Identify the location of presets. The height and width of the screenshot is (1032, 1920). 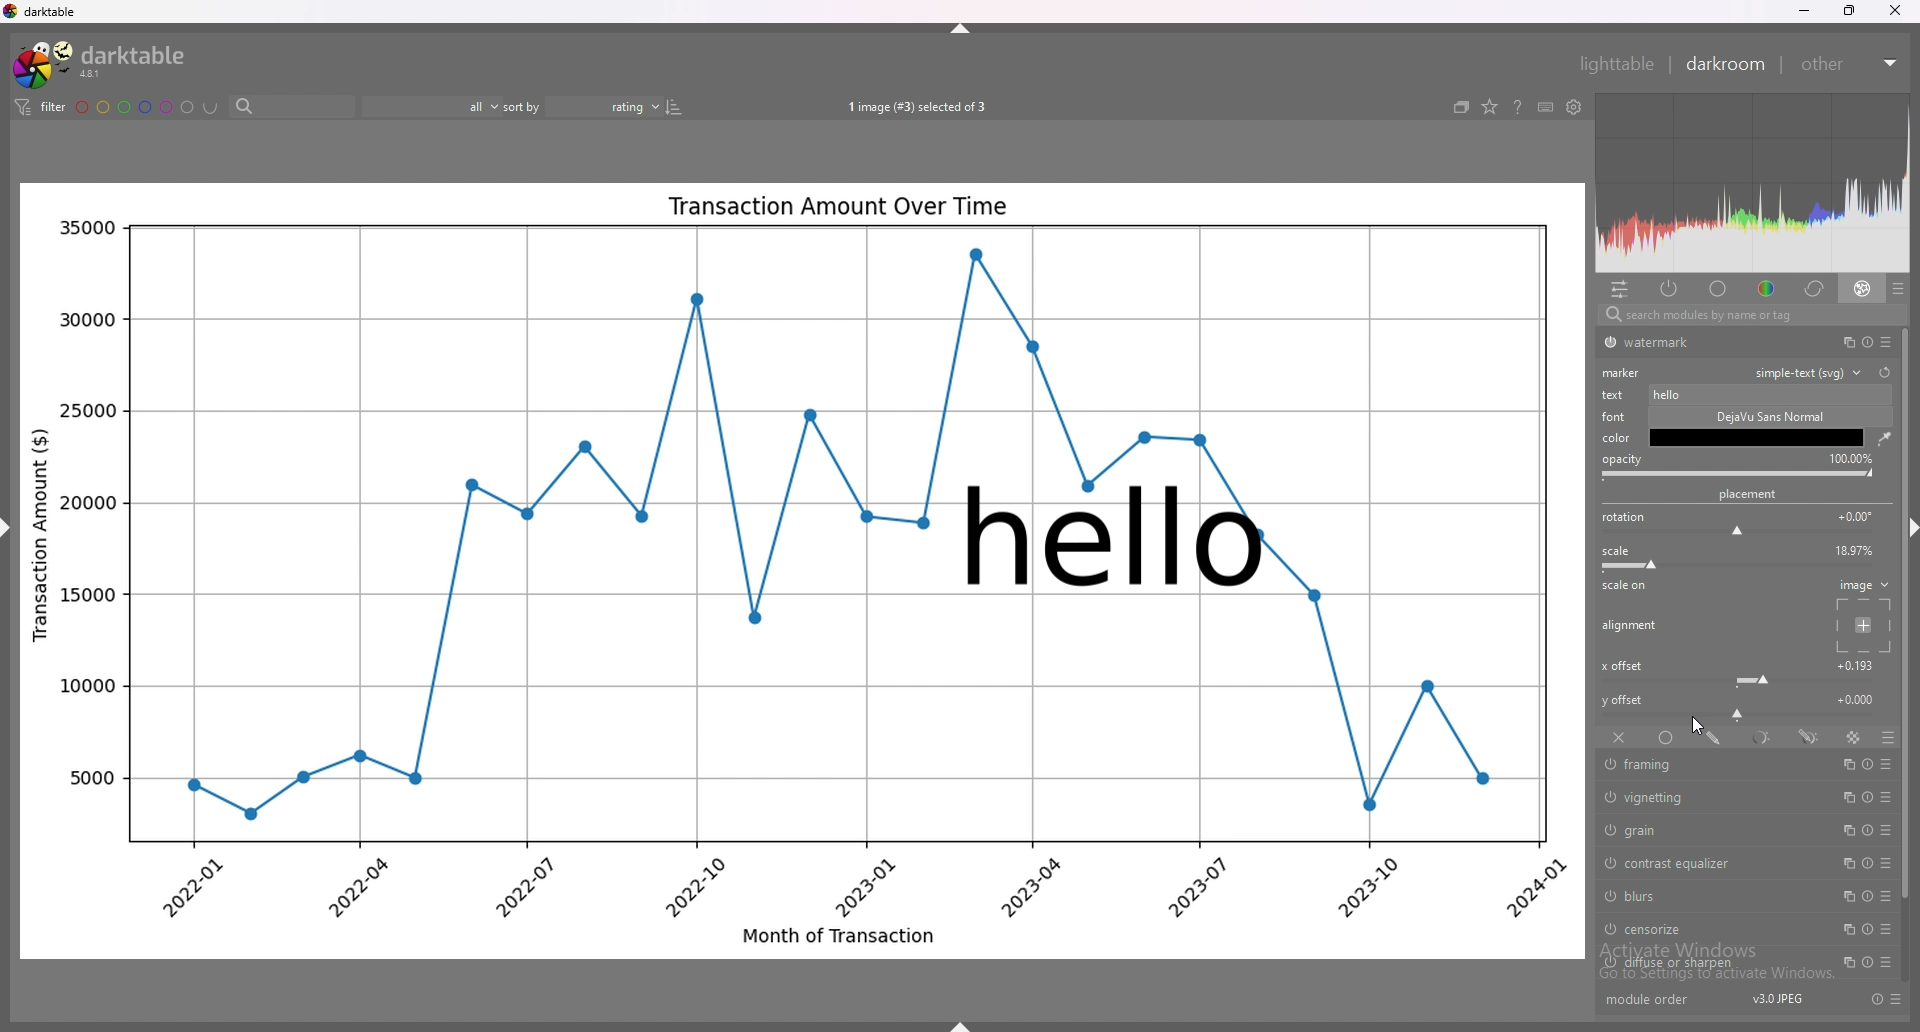
(1887, 831).